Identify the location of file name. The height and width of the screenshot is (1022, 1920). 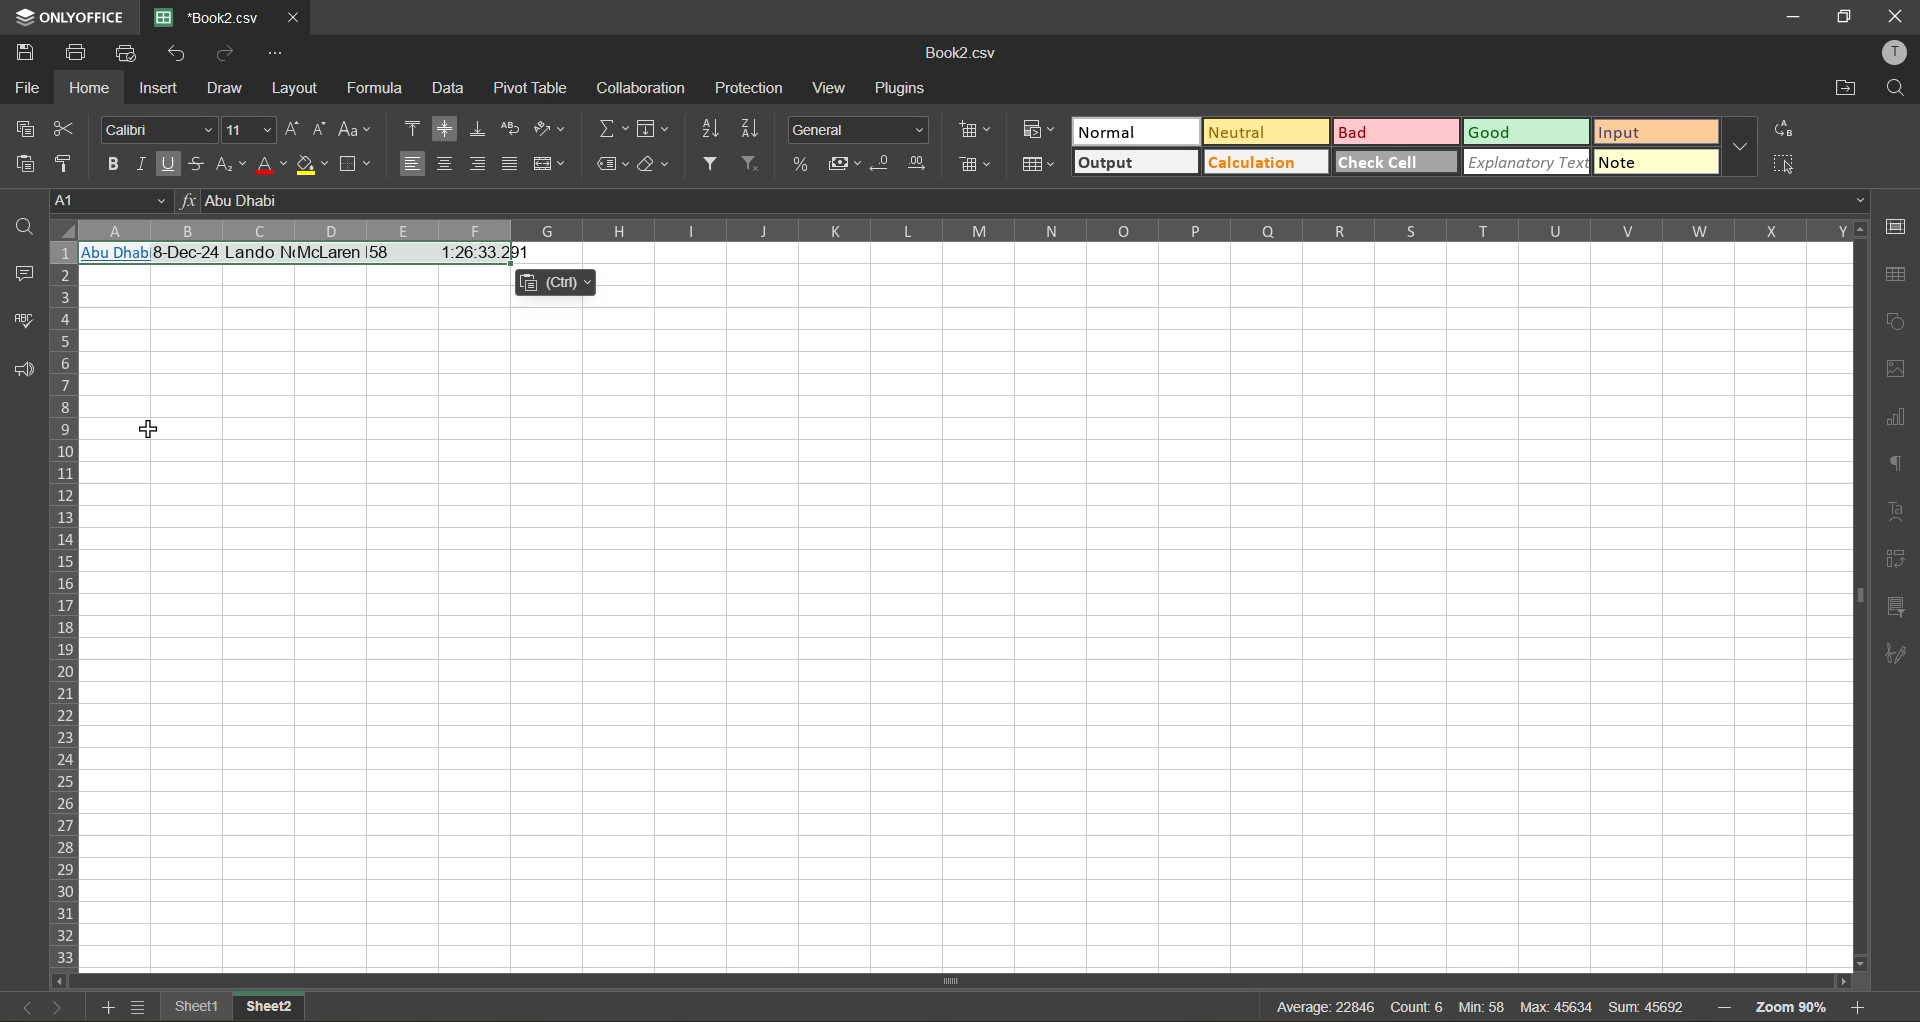
(966, 55).